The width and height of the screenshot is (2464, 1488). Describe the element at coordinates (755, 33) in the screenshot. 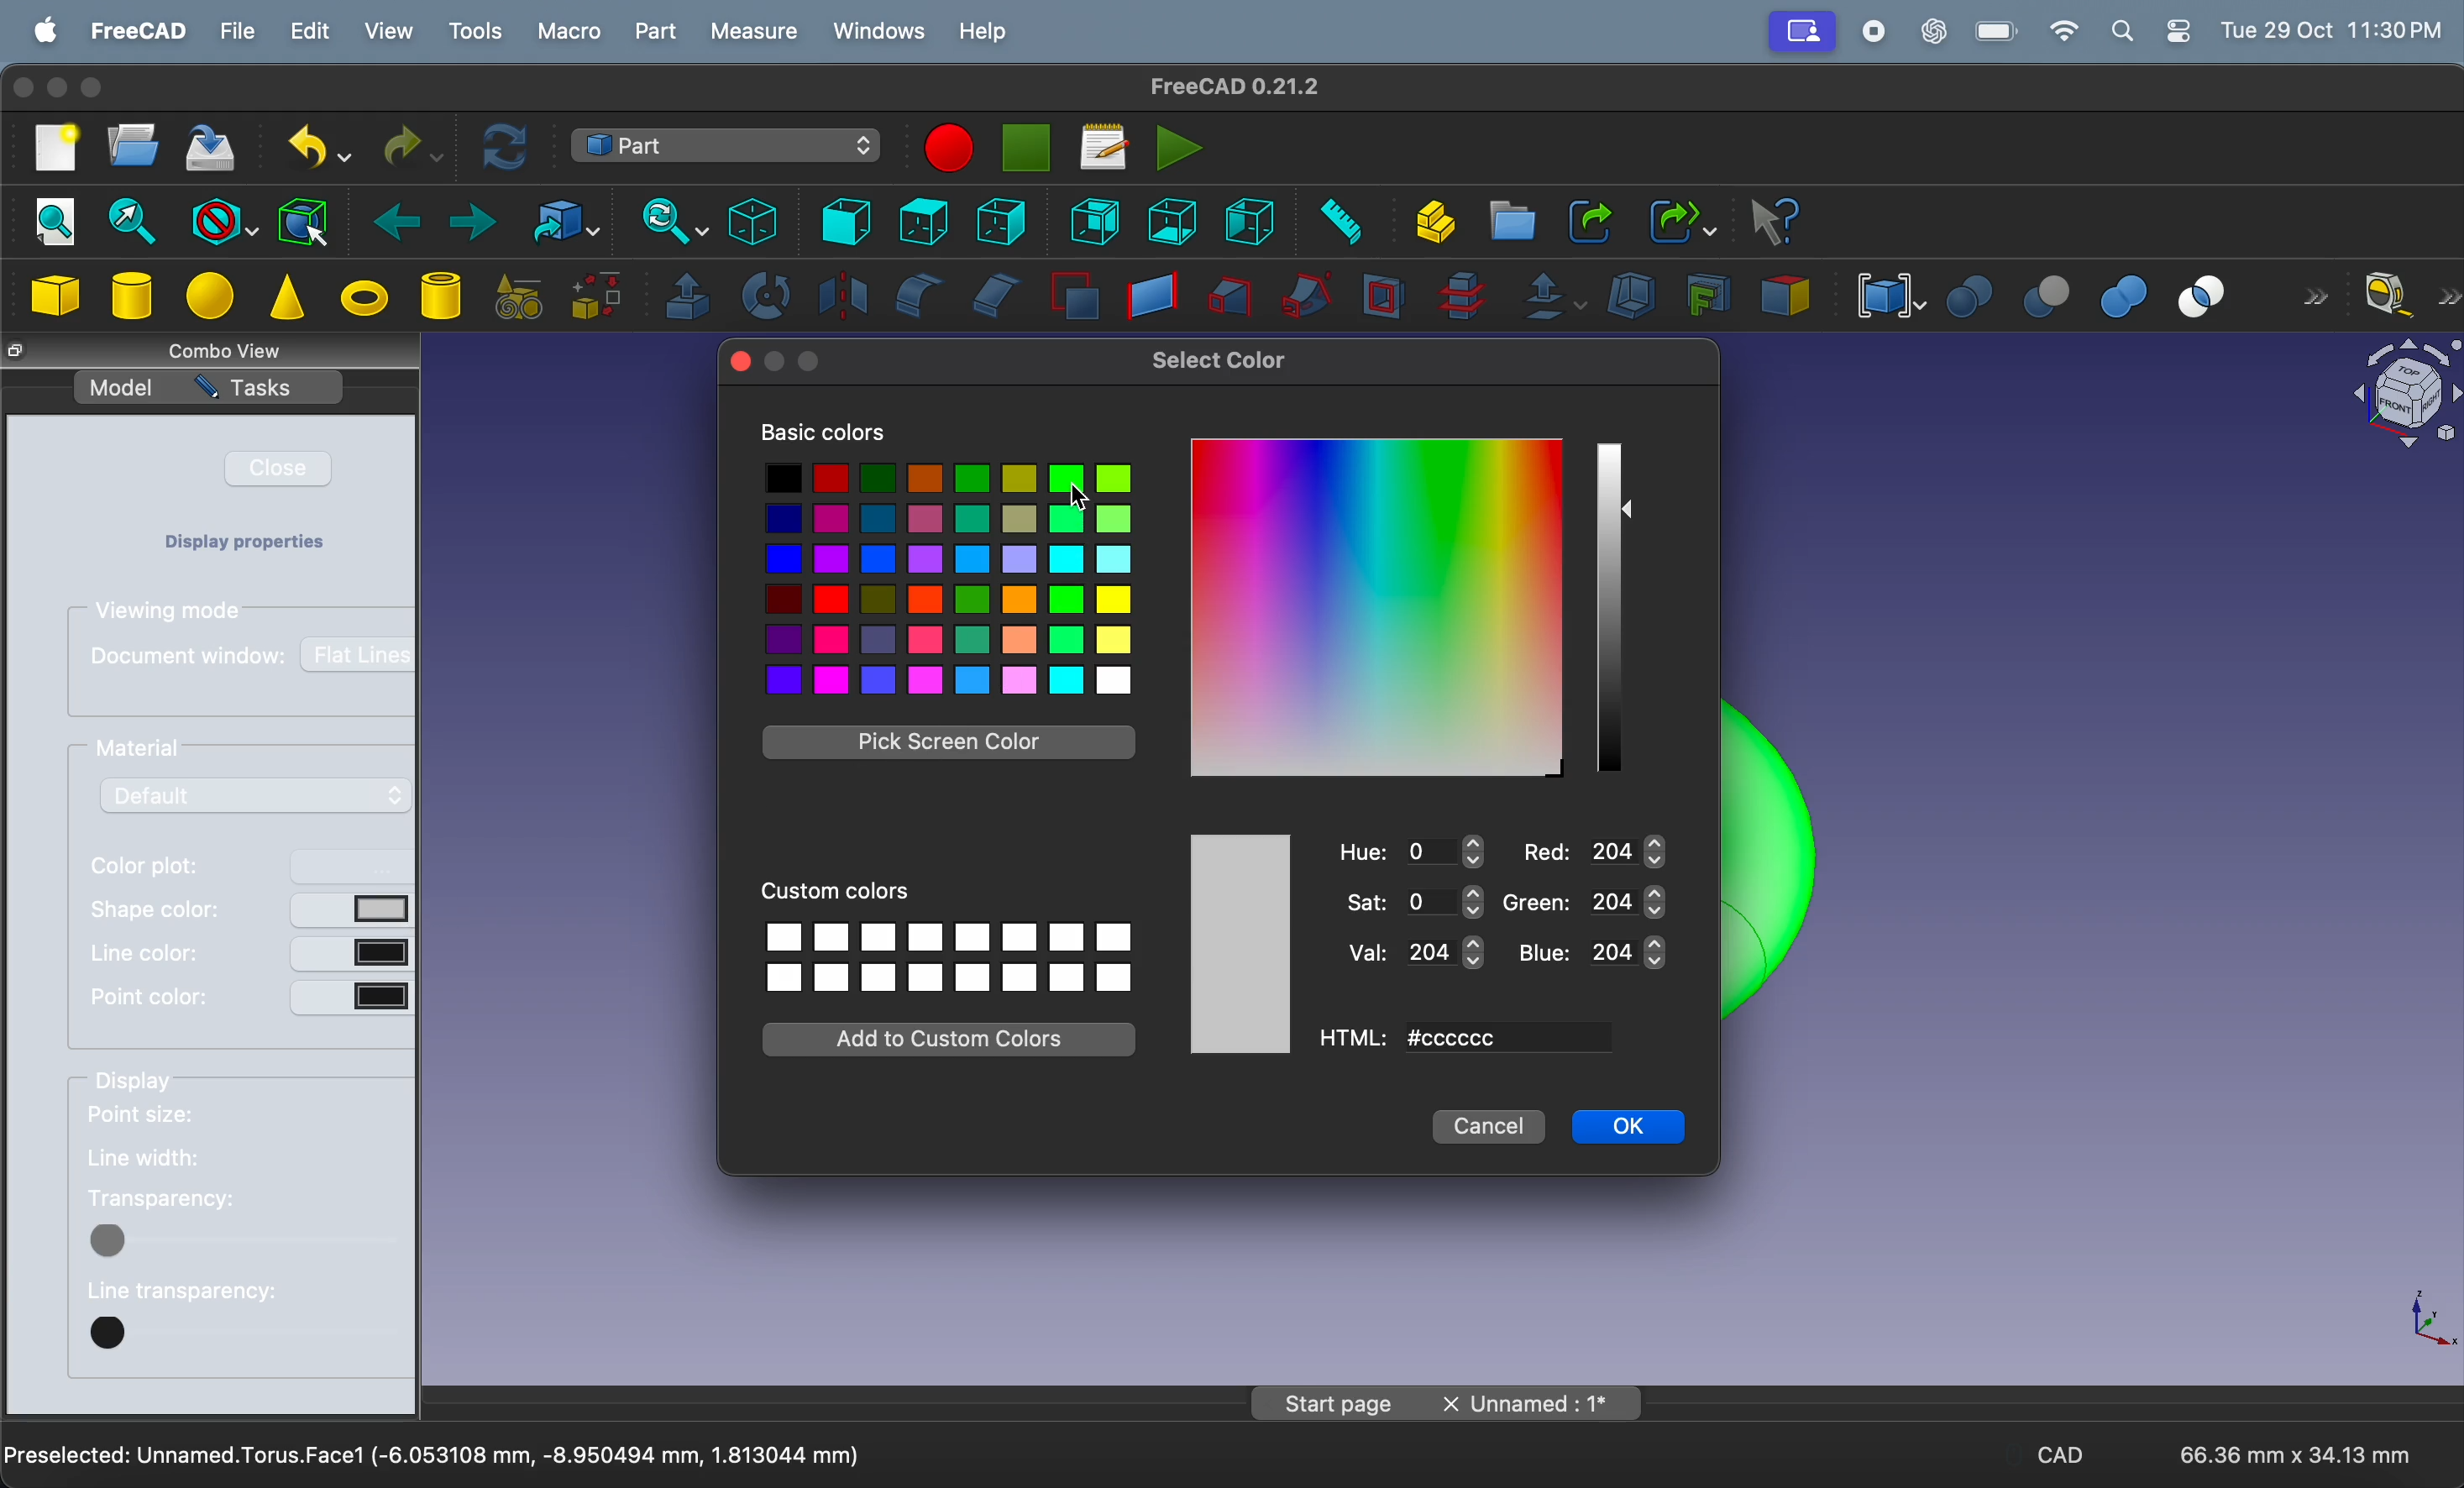

I see `measure` at that location.